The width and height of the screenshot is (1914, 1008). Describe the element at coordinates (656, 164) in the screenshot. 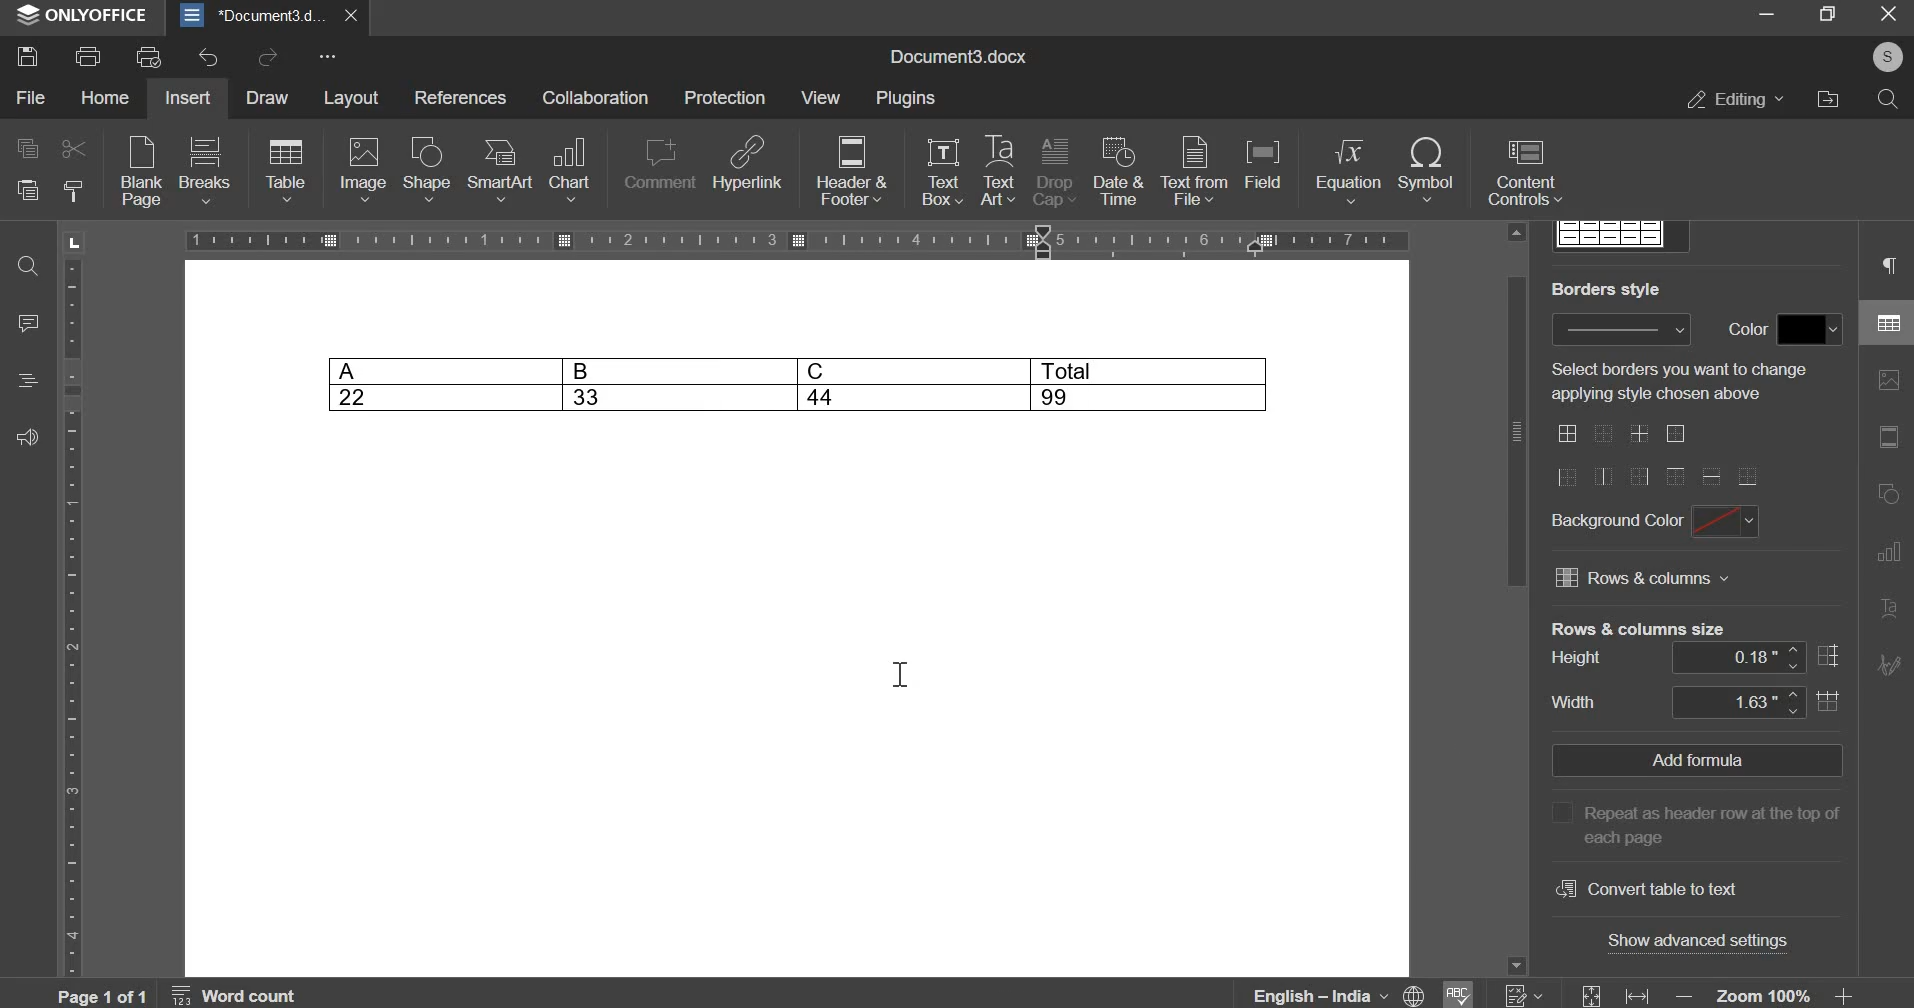

I see `comment` at that location.